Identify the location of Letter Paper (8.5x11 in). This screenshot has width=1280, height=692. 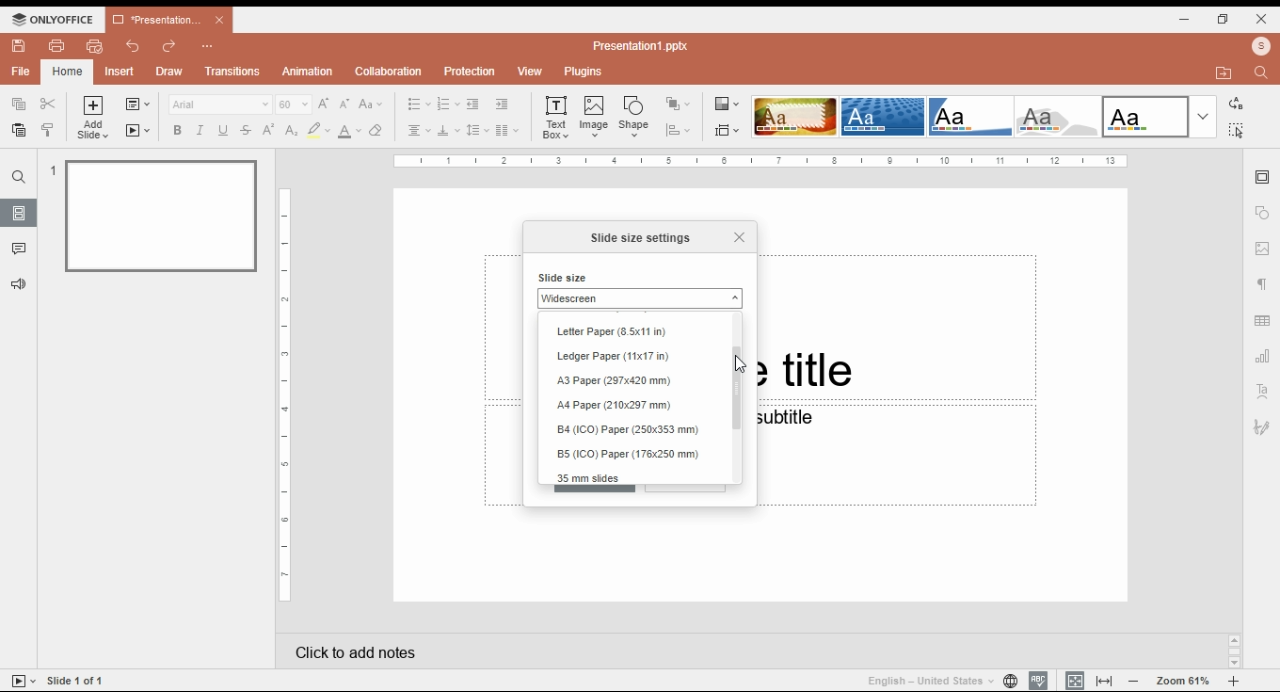
(612, 333).